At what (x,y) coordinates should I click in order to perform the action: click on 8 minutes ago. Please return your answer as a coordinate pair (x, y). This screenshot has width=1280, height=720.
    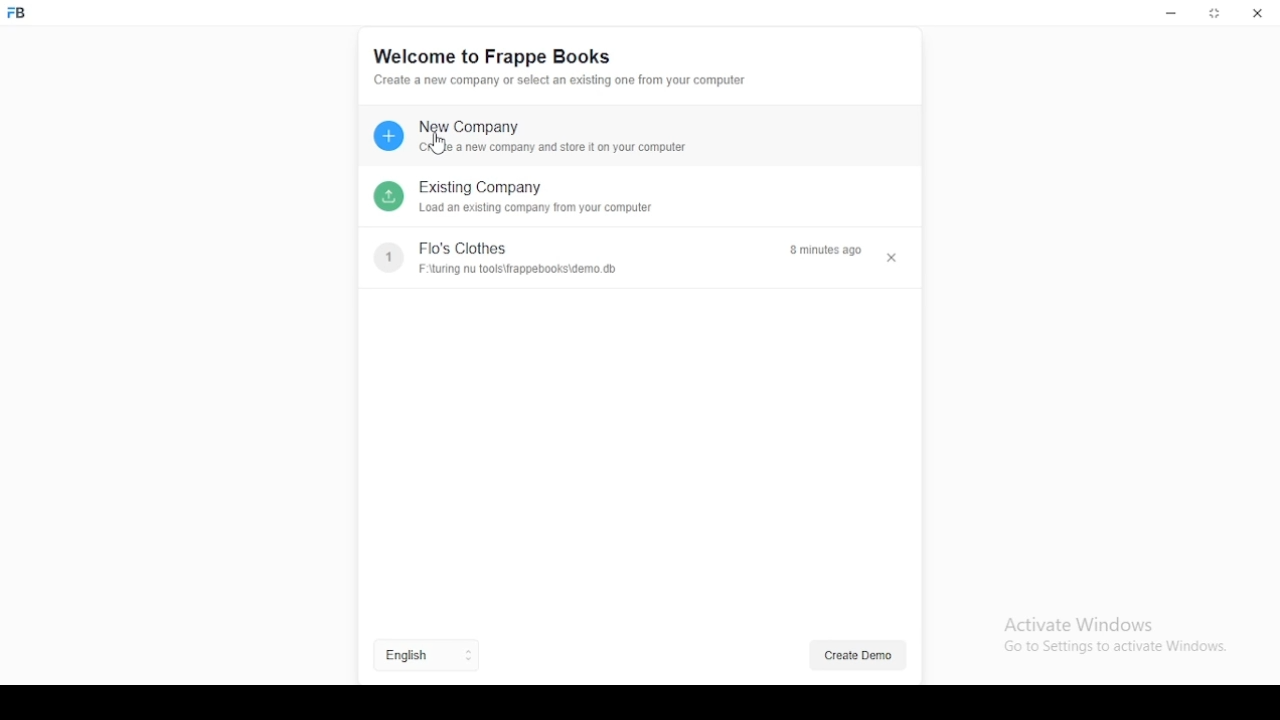
    Looking at the image, I should click on (828, 251).